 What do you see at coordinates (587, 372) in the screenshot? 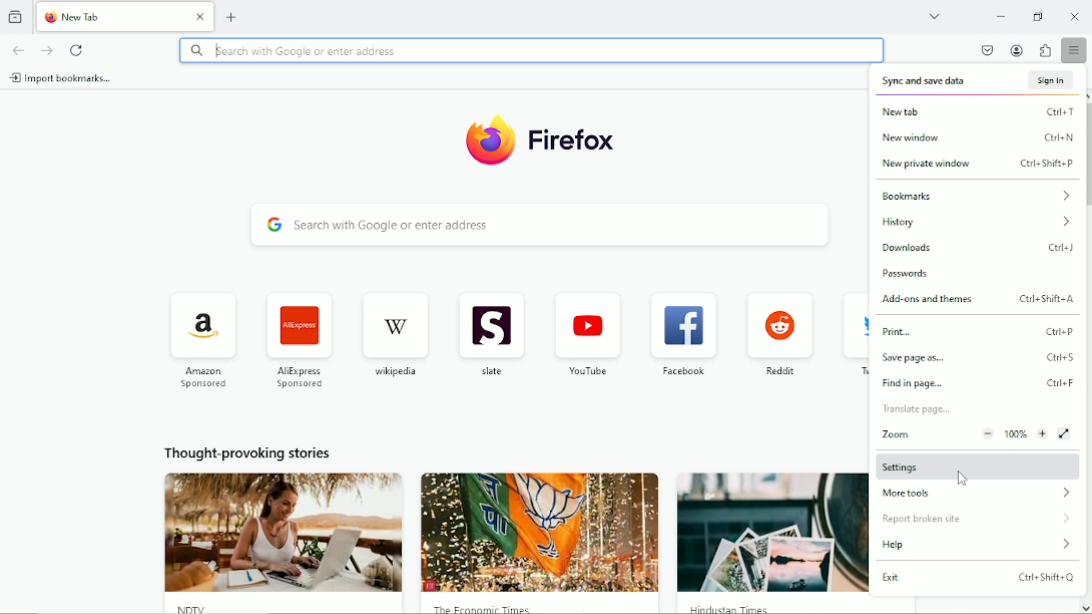
I see `youtube` at bounding box center [587, 372].